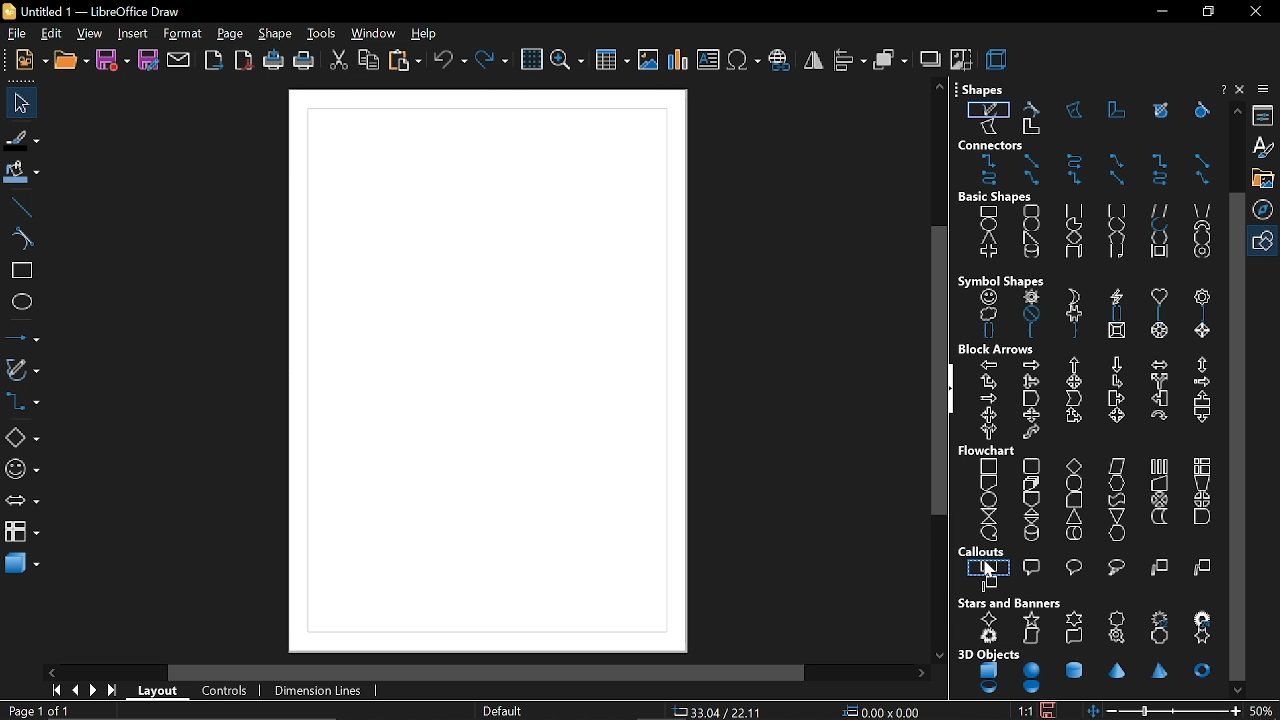 The image size is (1280, 720). What do you see at coordinates (40, 712) in the screenshot?
I see `current page` at bounding box center [40, 712].